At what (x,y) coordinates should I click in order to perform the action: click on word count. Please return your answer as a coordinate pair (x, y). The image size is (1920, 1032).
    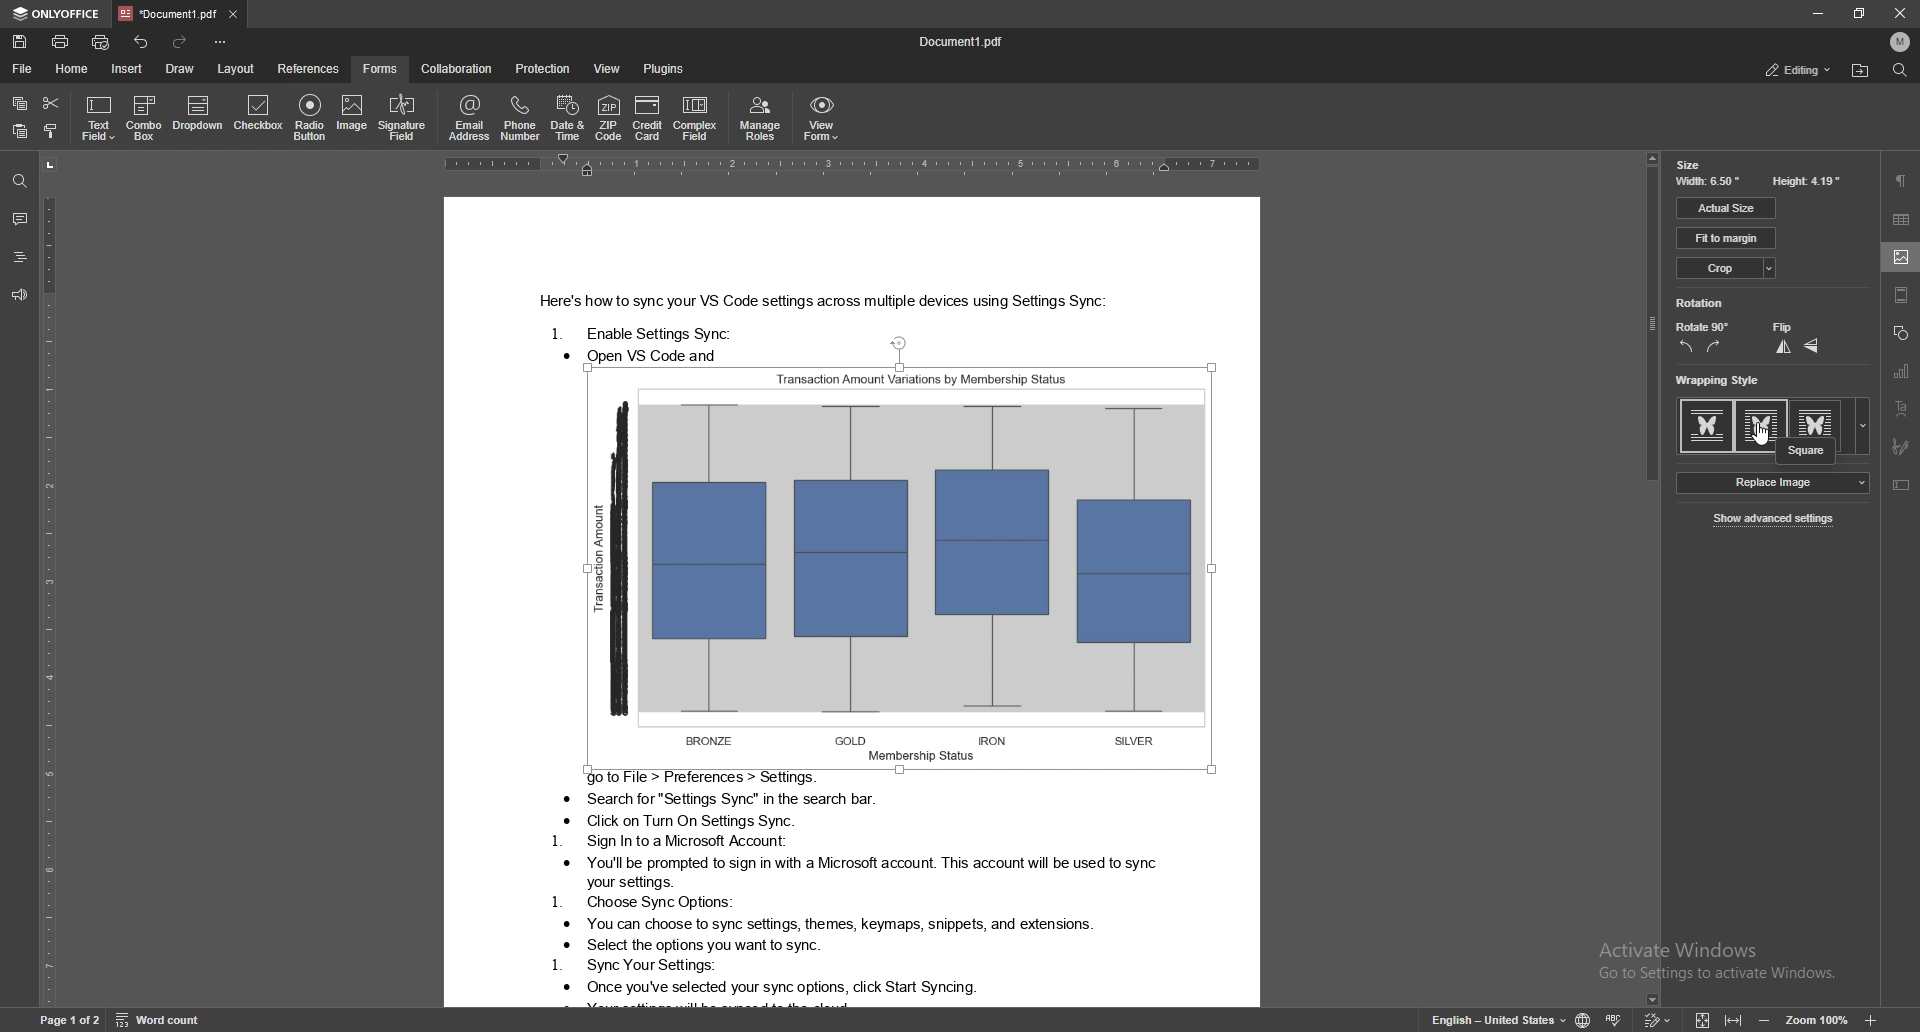
    Looking at the image, I should click on (159, 1019).